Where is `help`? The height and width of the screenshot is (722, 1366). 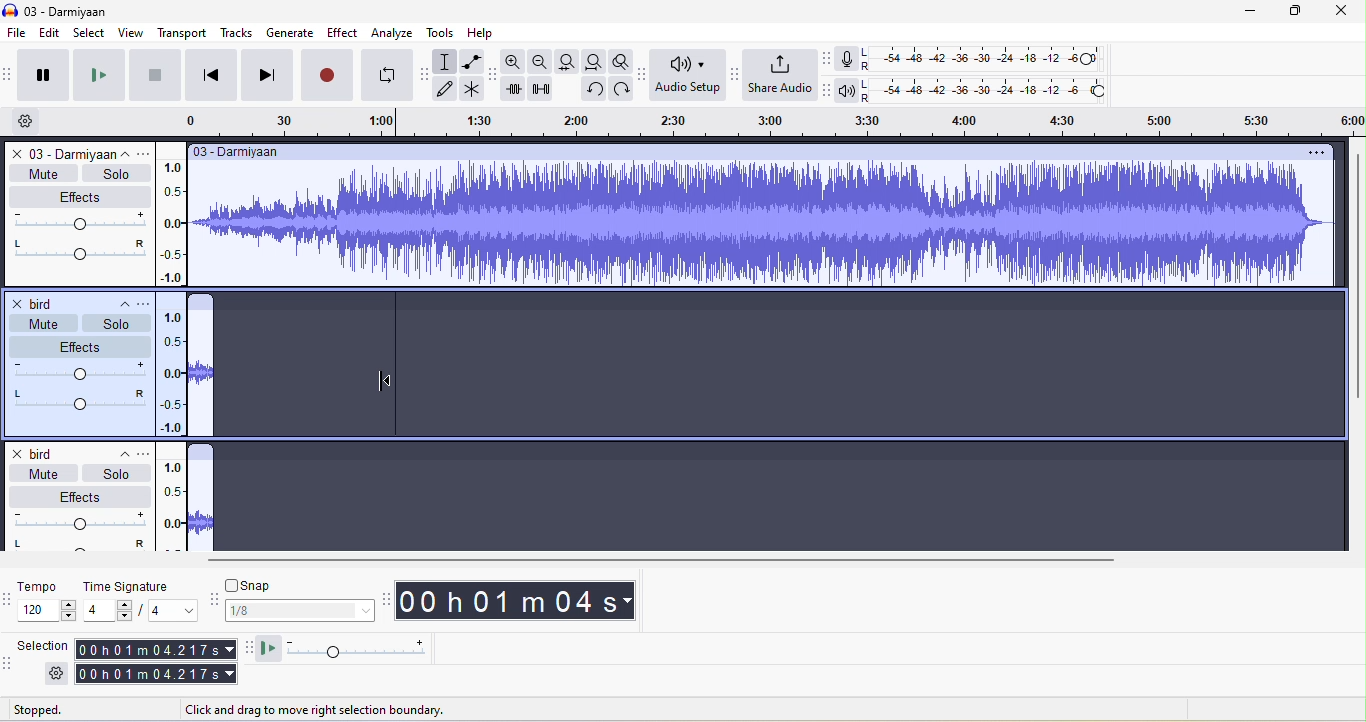 help is located at coordinates (486, 31).